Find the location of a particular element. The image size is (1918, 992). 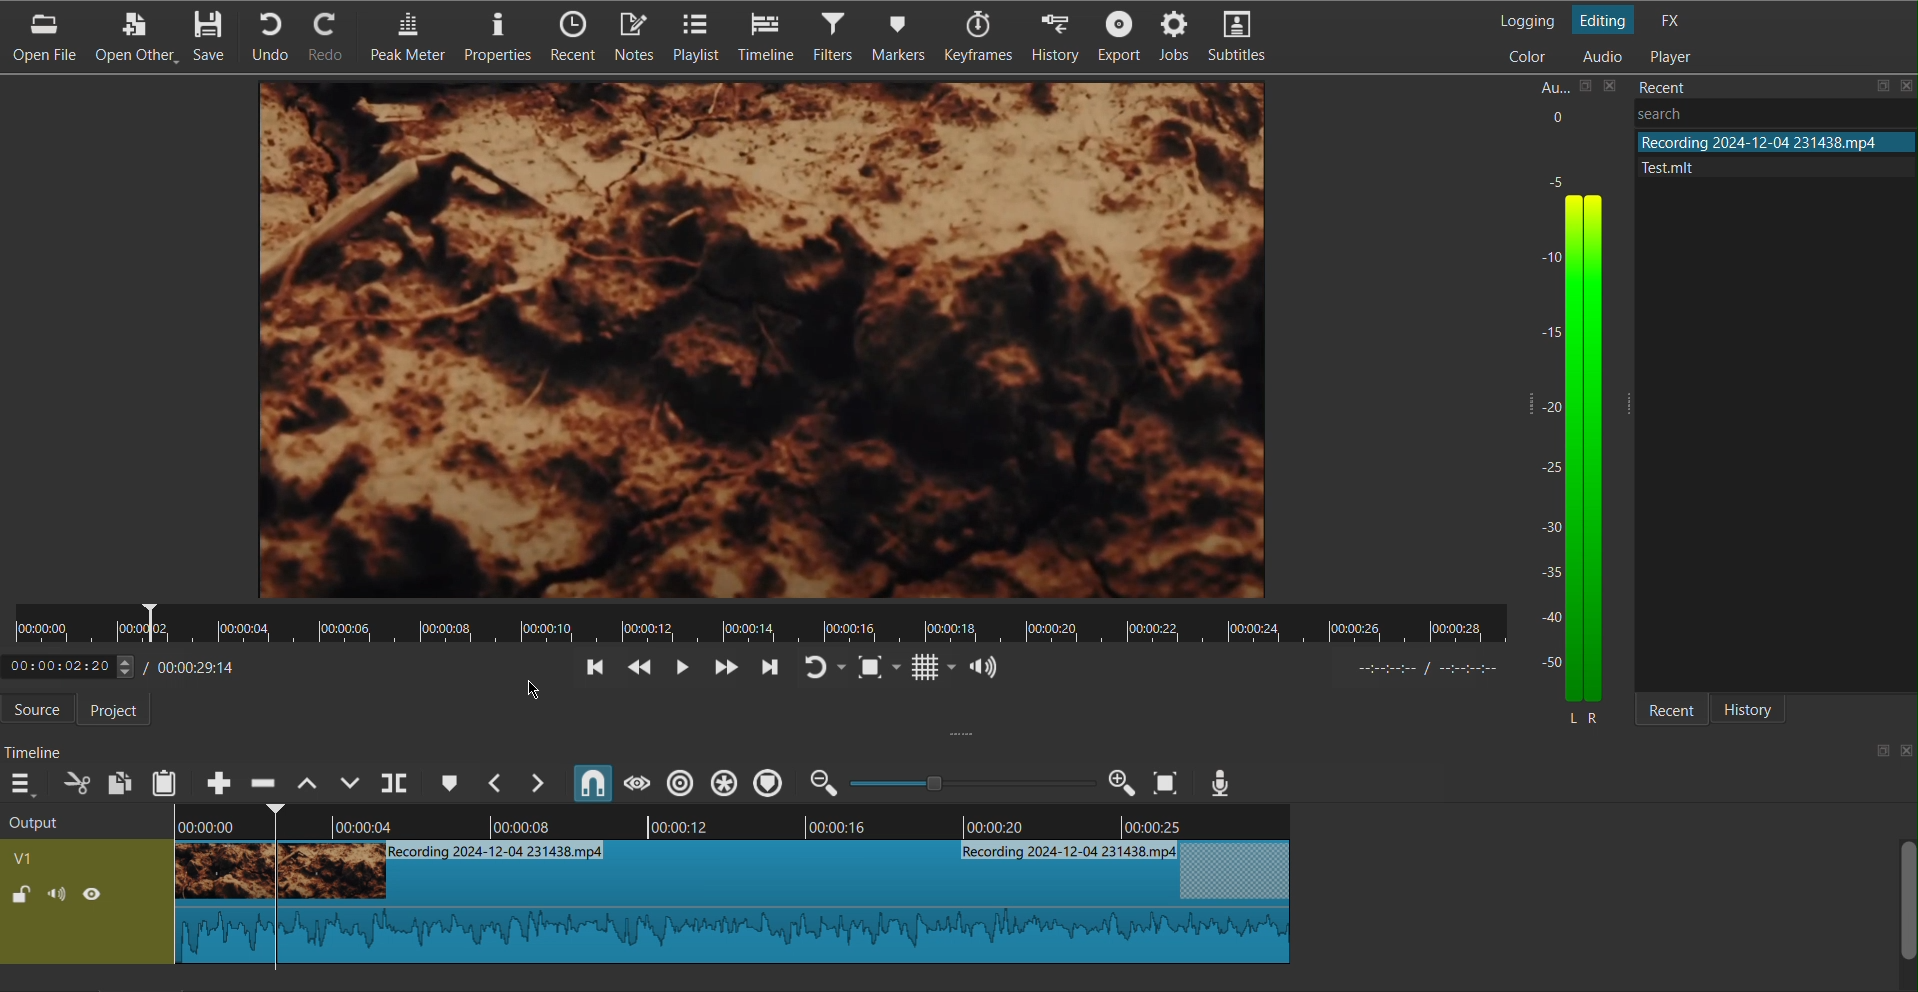

First Split is located at coordinates (213, 884).